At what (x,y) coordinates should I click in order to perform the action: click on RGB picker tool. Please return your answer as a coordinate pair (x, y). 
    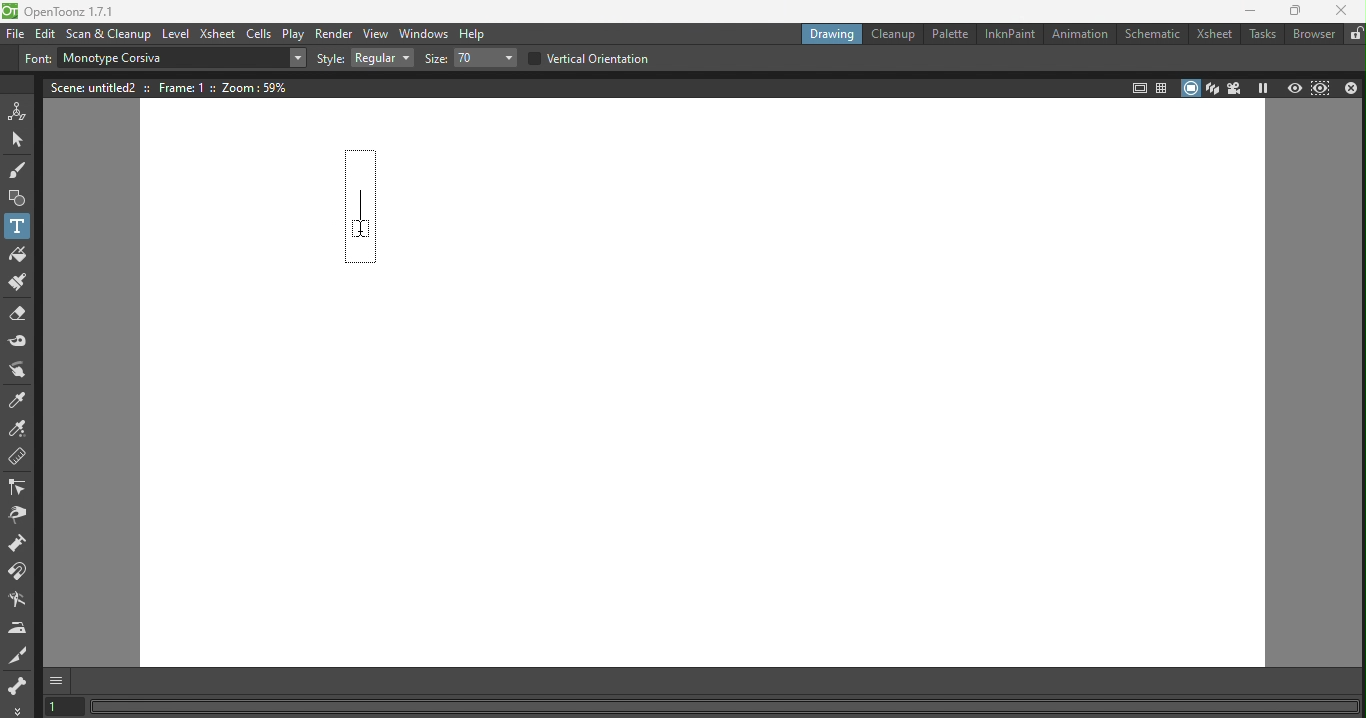
    Looking at the image, I should click on (20, 428).